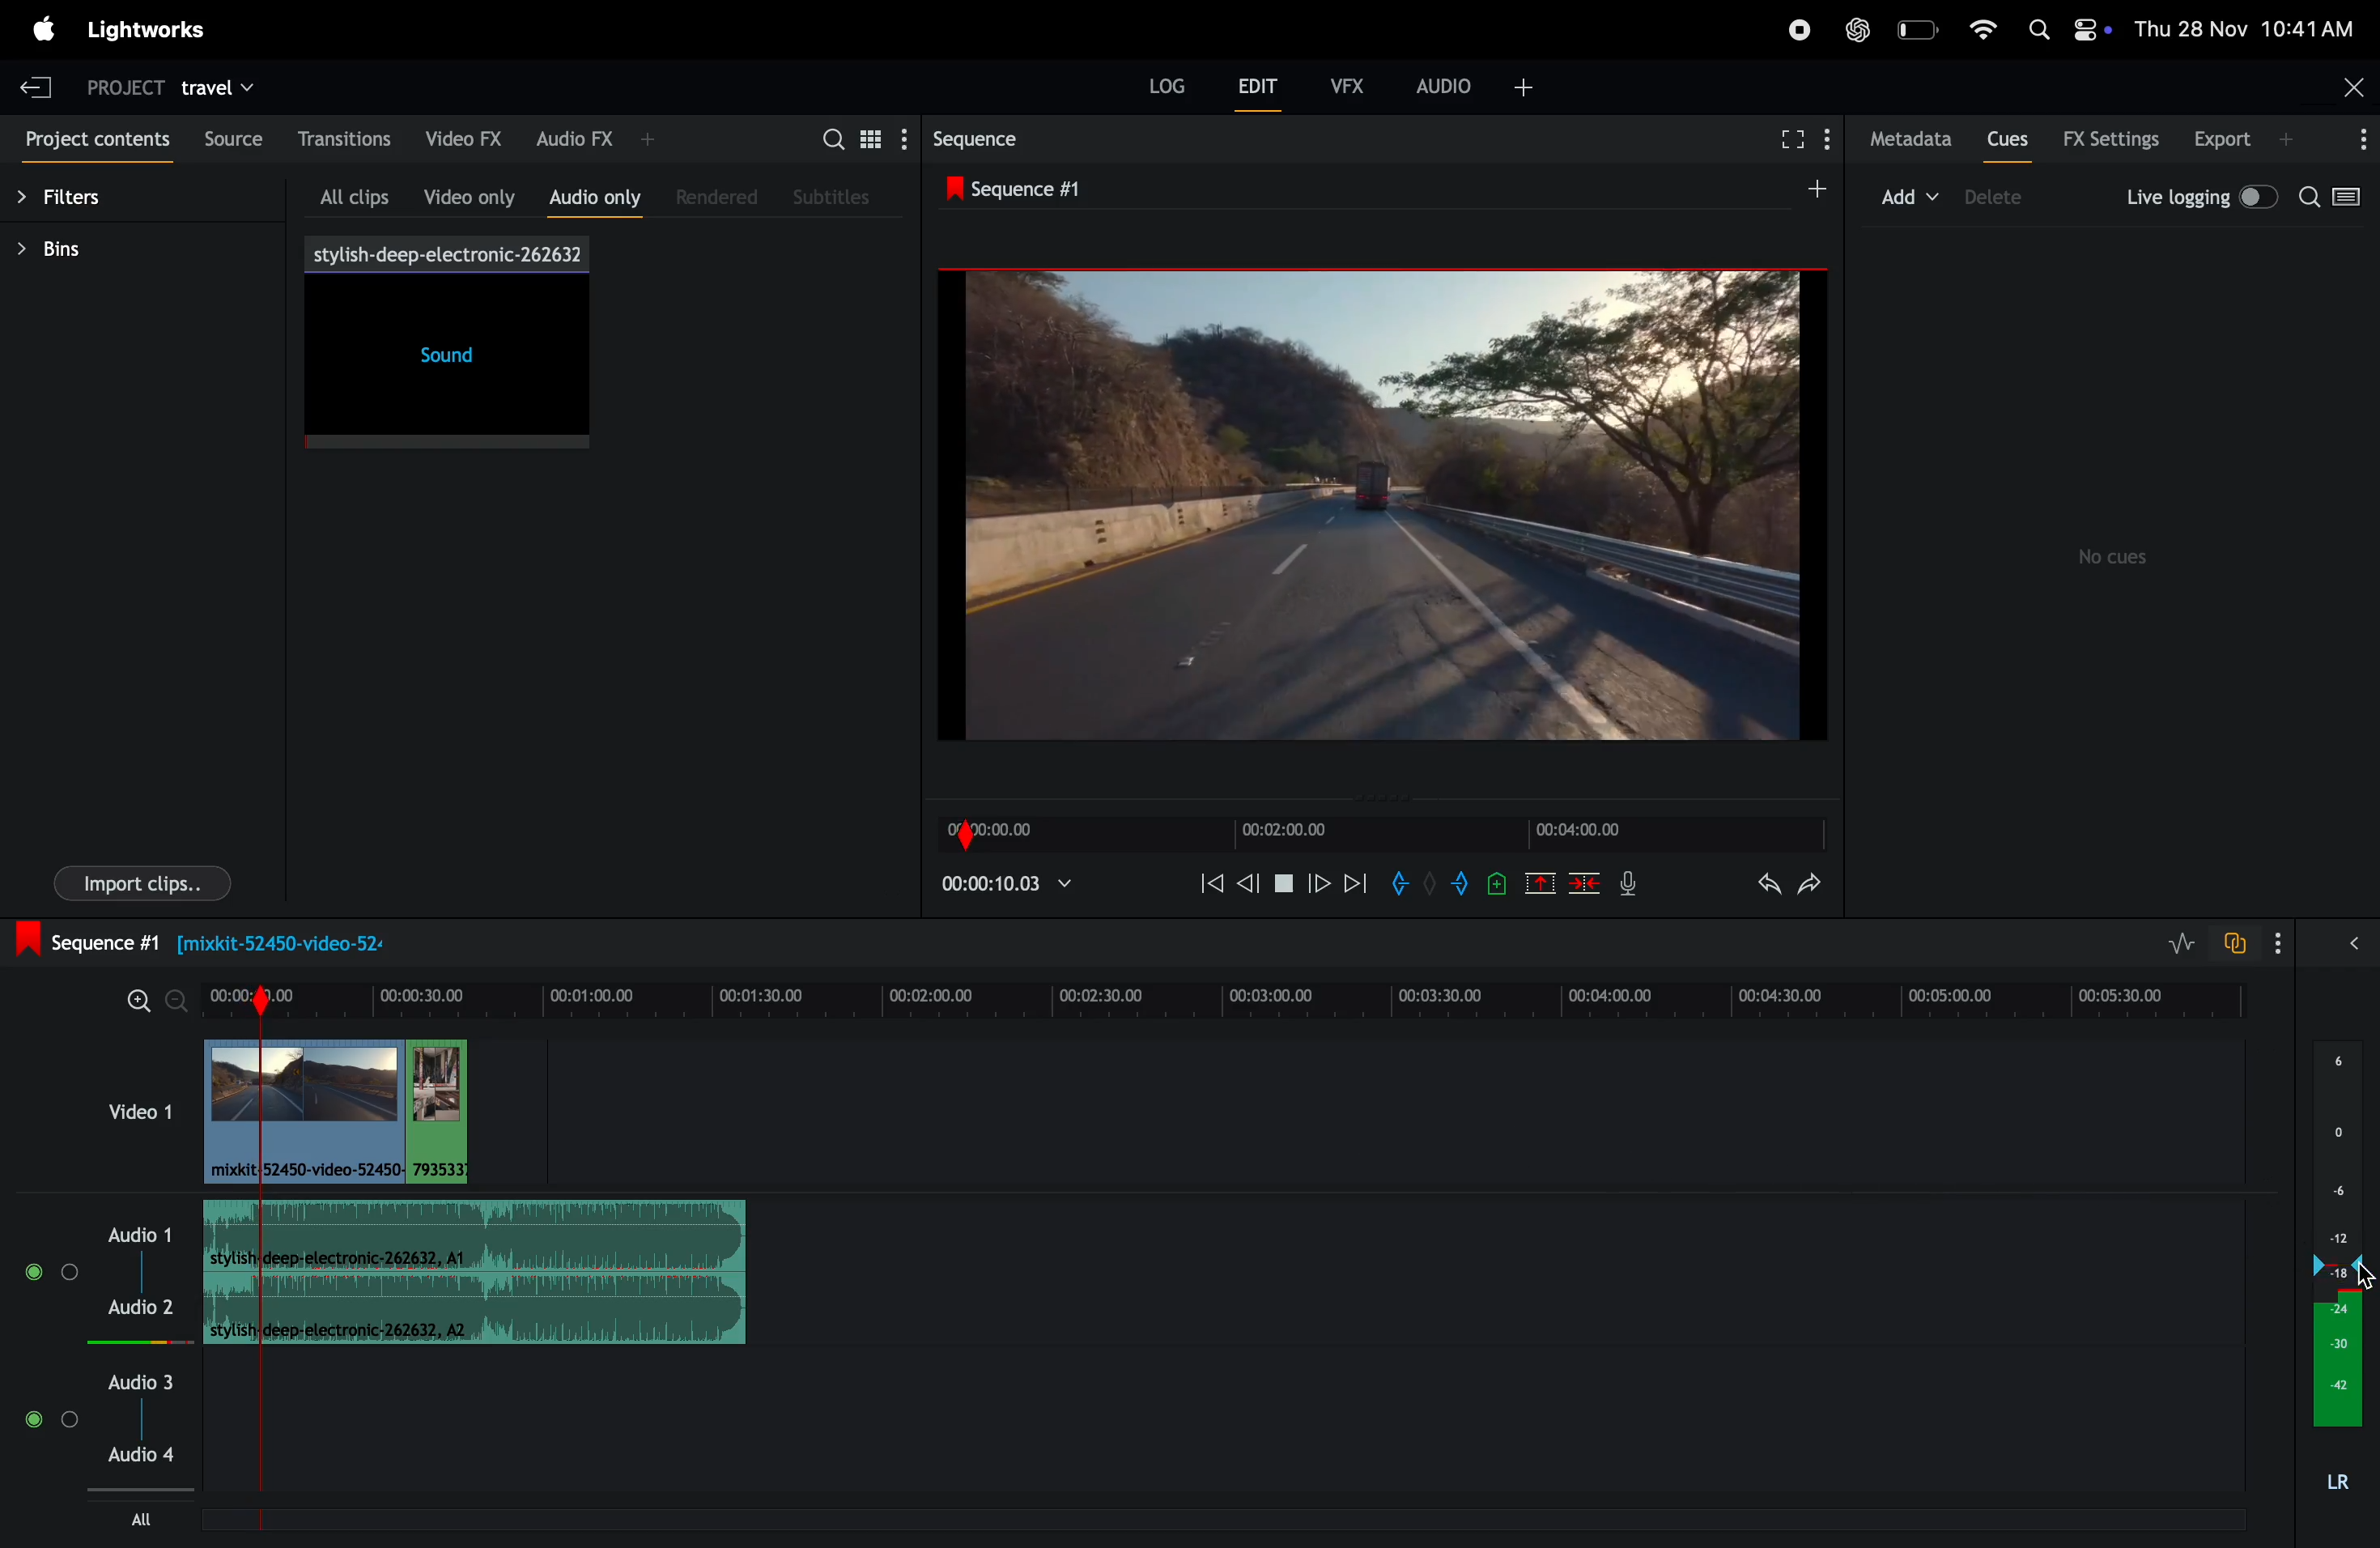 The width and height of the screenshot is (2380, 1548). Describe the element at coordinates (341, 137) in the screenshot. I see `transations` at that location.